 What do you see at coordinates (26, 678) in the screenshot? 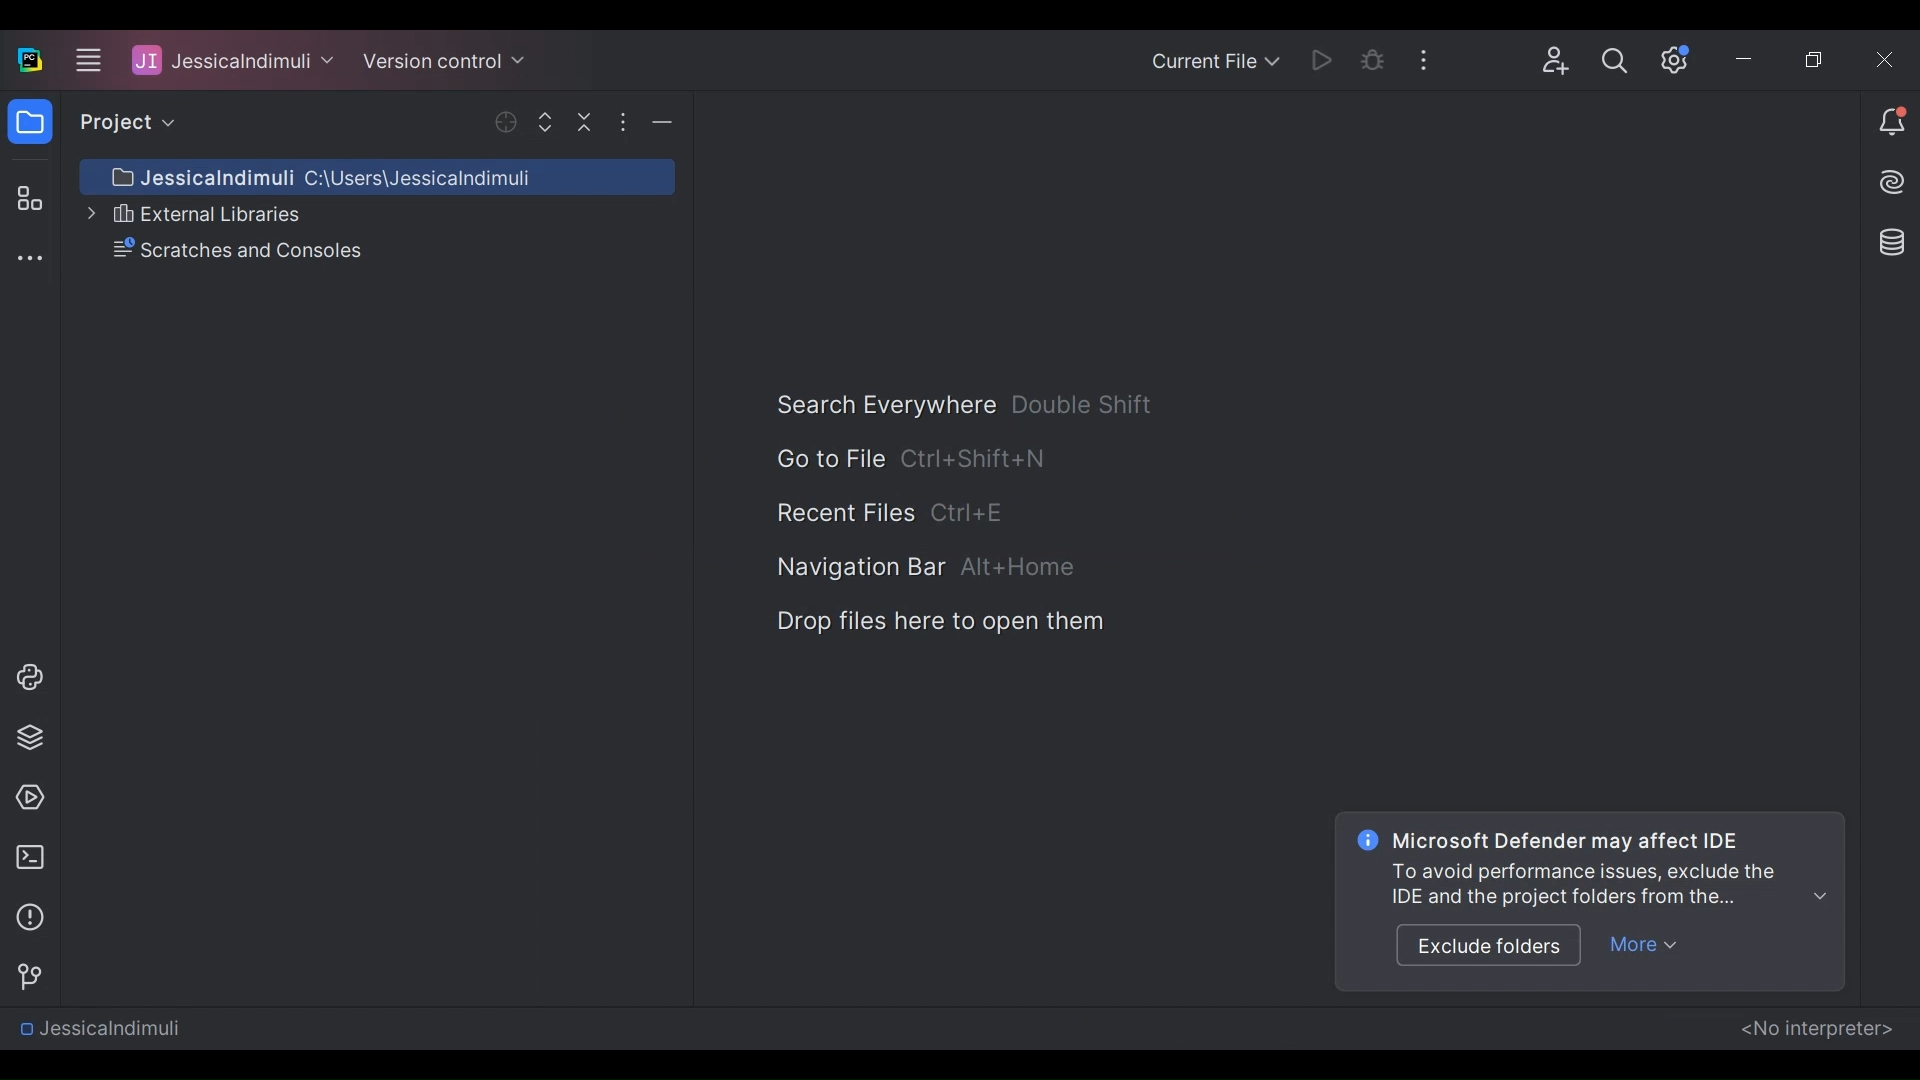
I see `Project Console` at bounding box center [26, 678].